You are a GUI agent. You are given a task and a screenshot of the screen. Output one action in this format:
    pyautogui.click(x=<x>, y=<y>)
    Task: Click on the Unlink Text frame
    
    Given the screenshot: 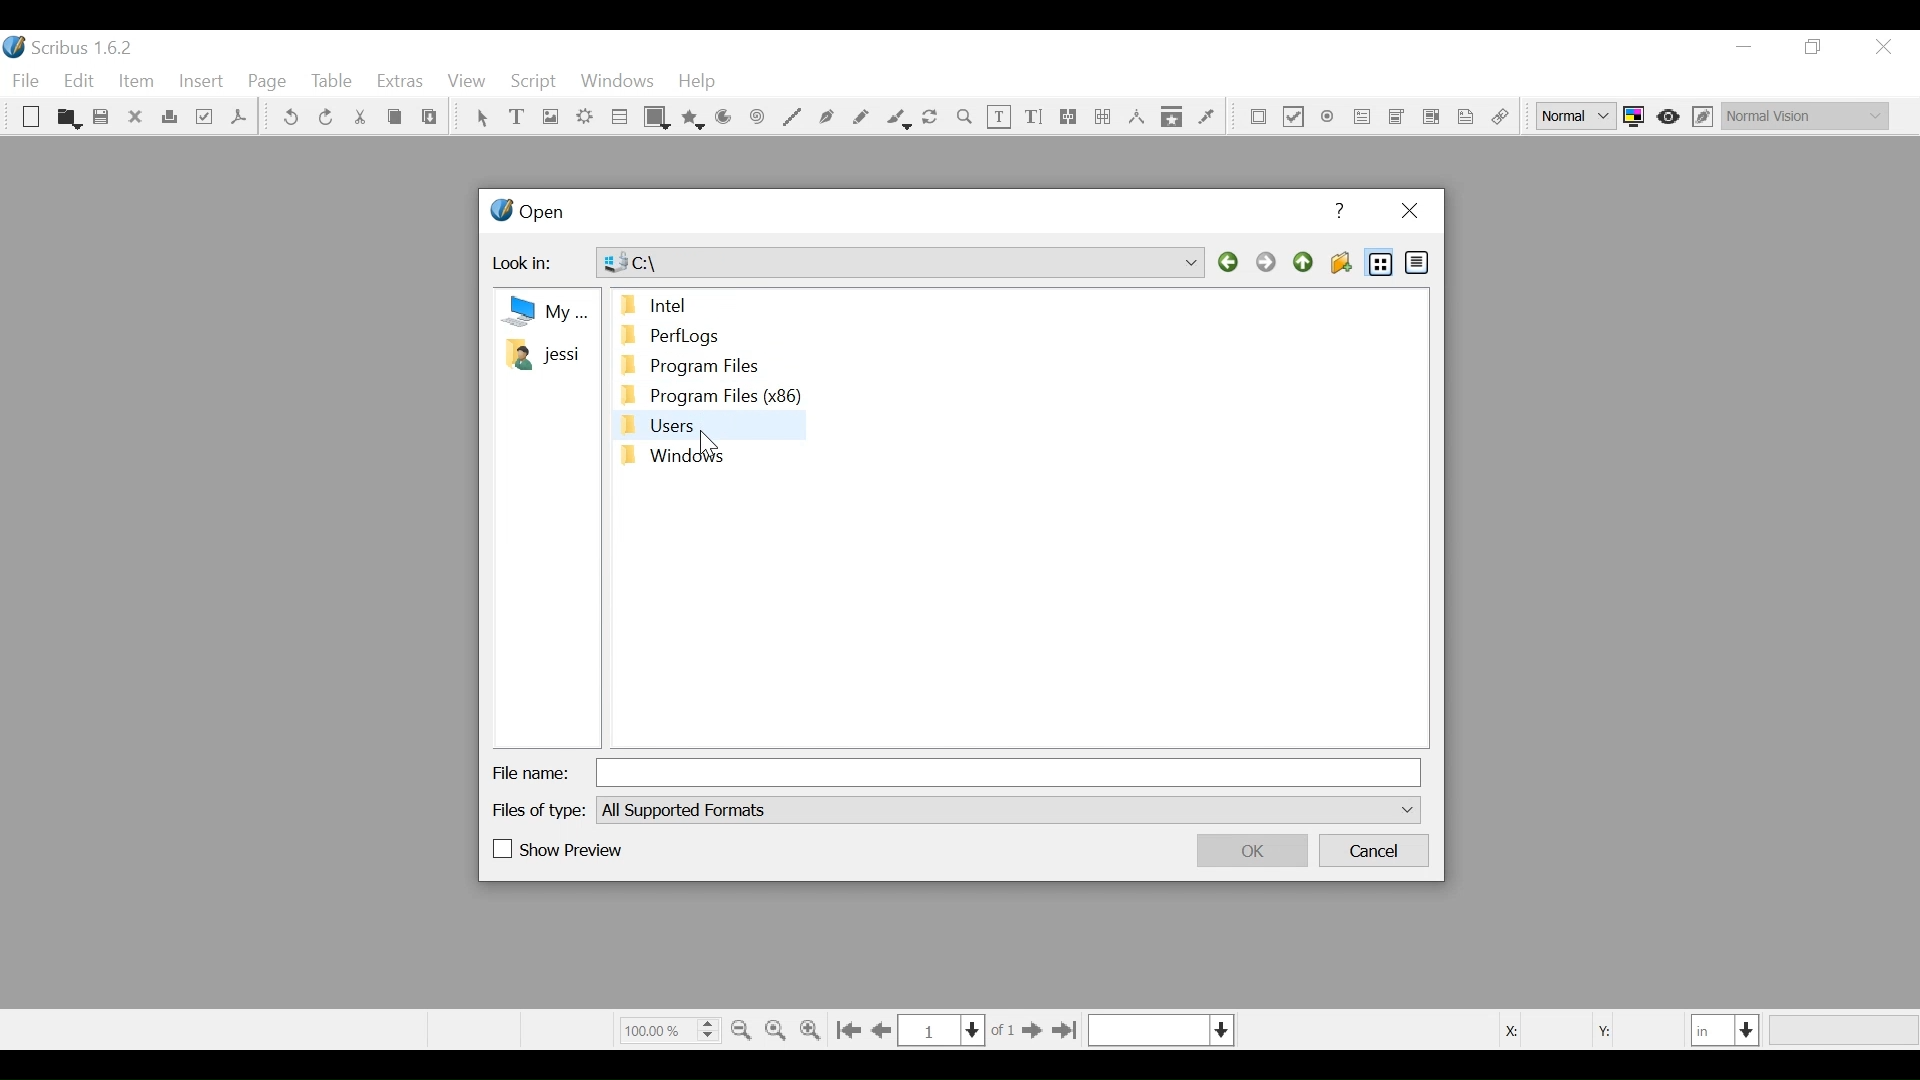 What is the action you would take?
    pyautogui.click(x=1102, y=117)
    